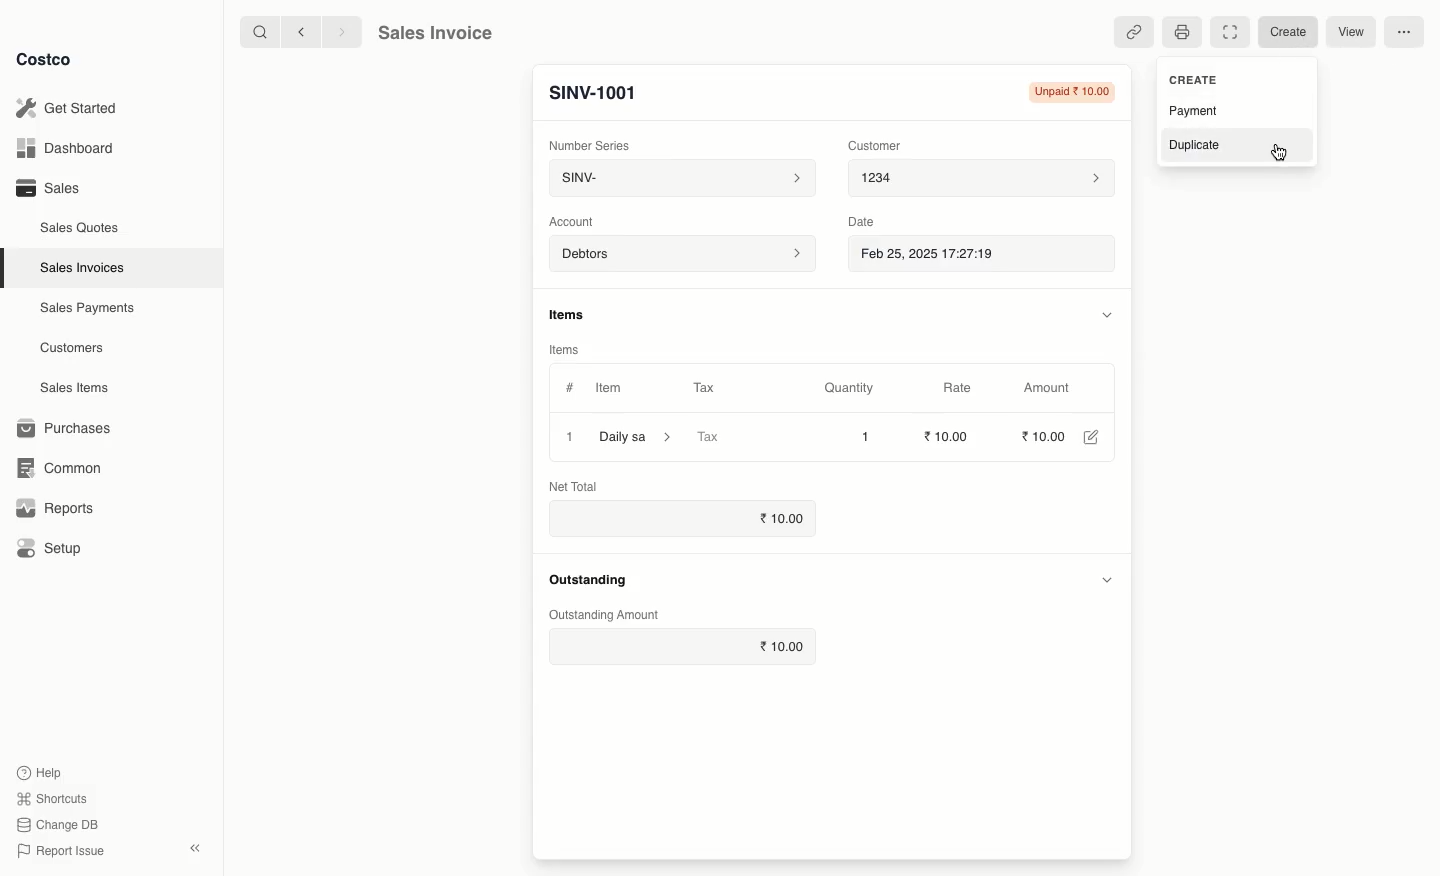  I want to click on Sales Invoice, so click(439, 33).